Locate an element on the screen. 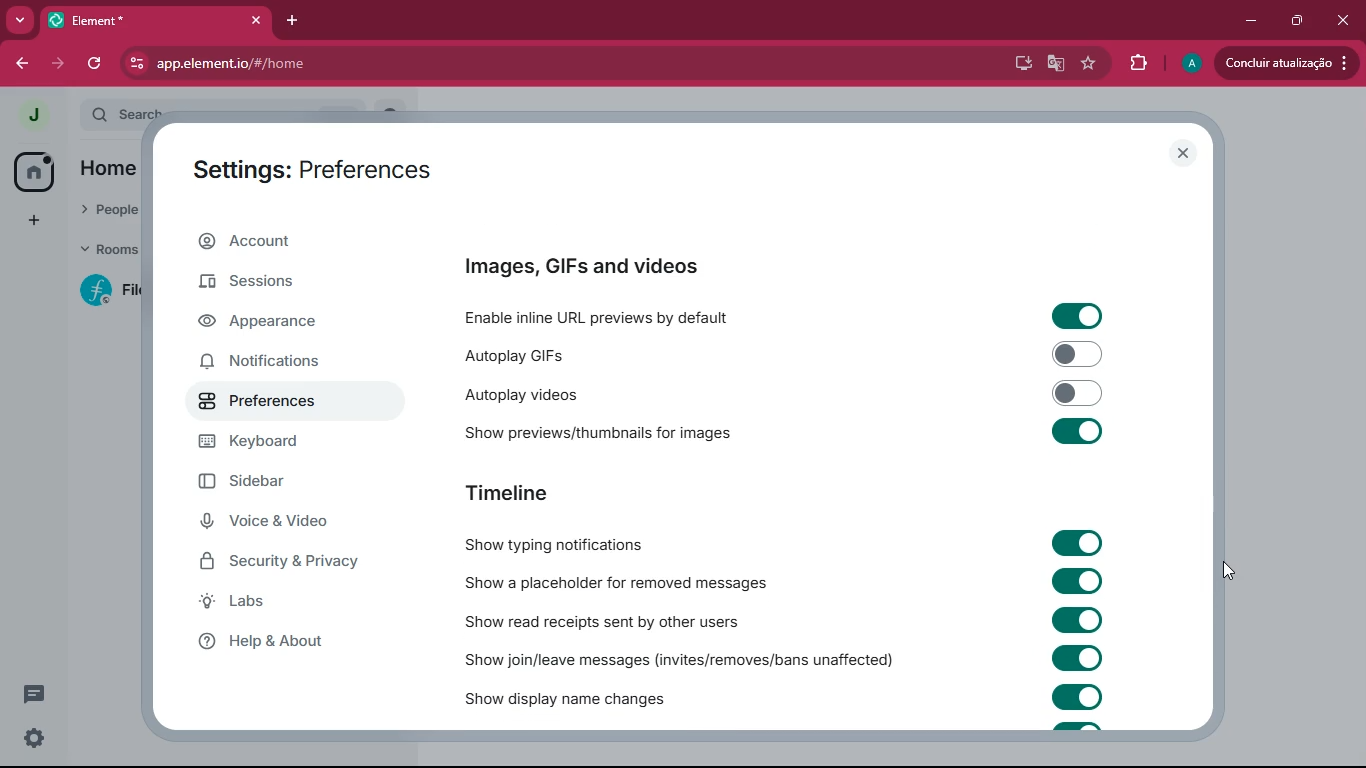 This screenshot has width=1366, height=768. home is located at coordinates (32, 172).